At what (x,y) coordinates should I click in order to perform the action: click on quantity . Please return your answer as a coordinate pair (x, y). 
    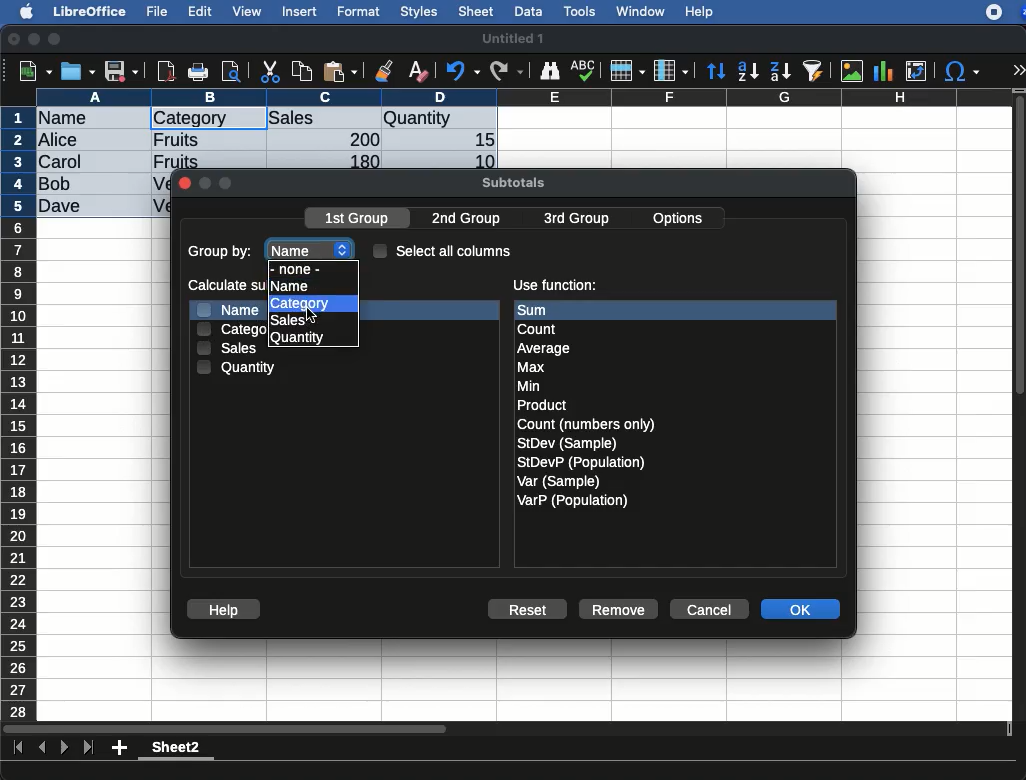
    Looking at the image, I should click on (299, 338).